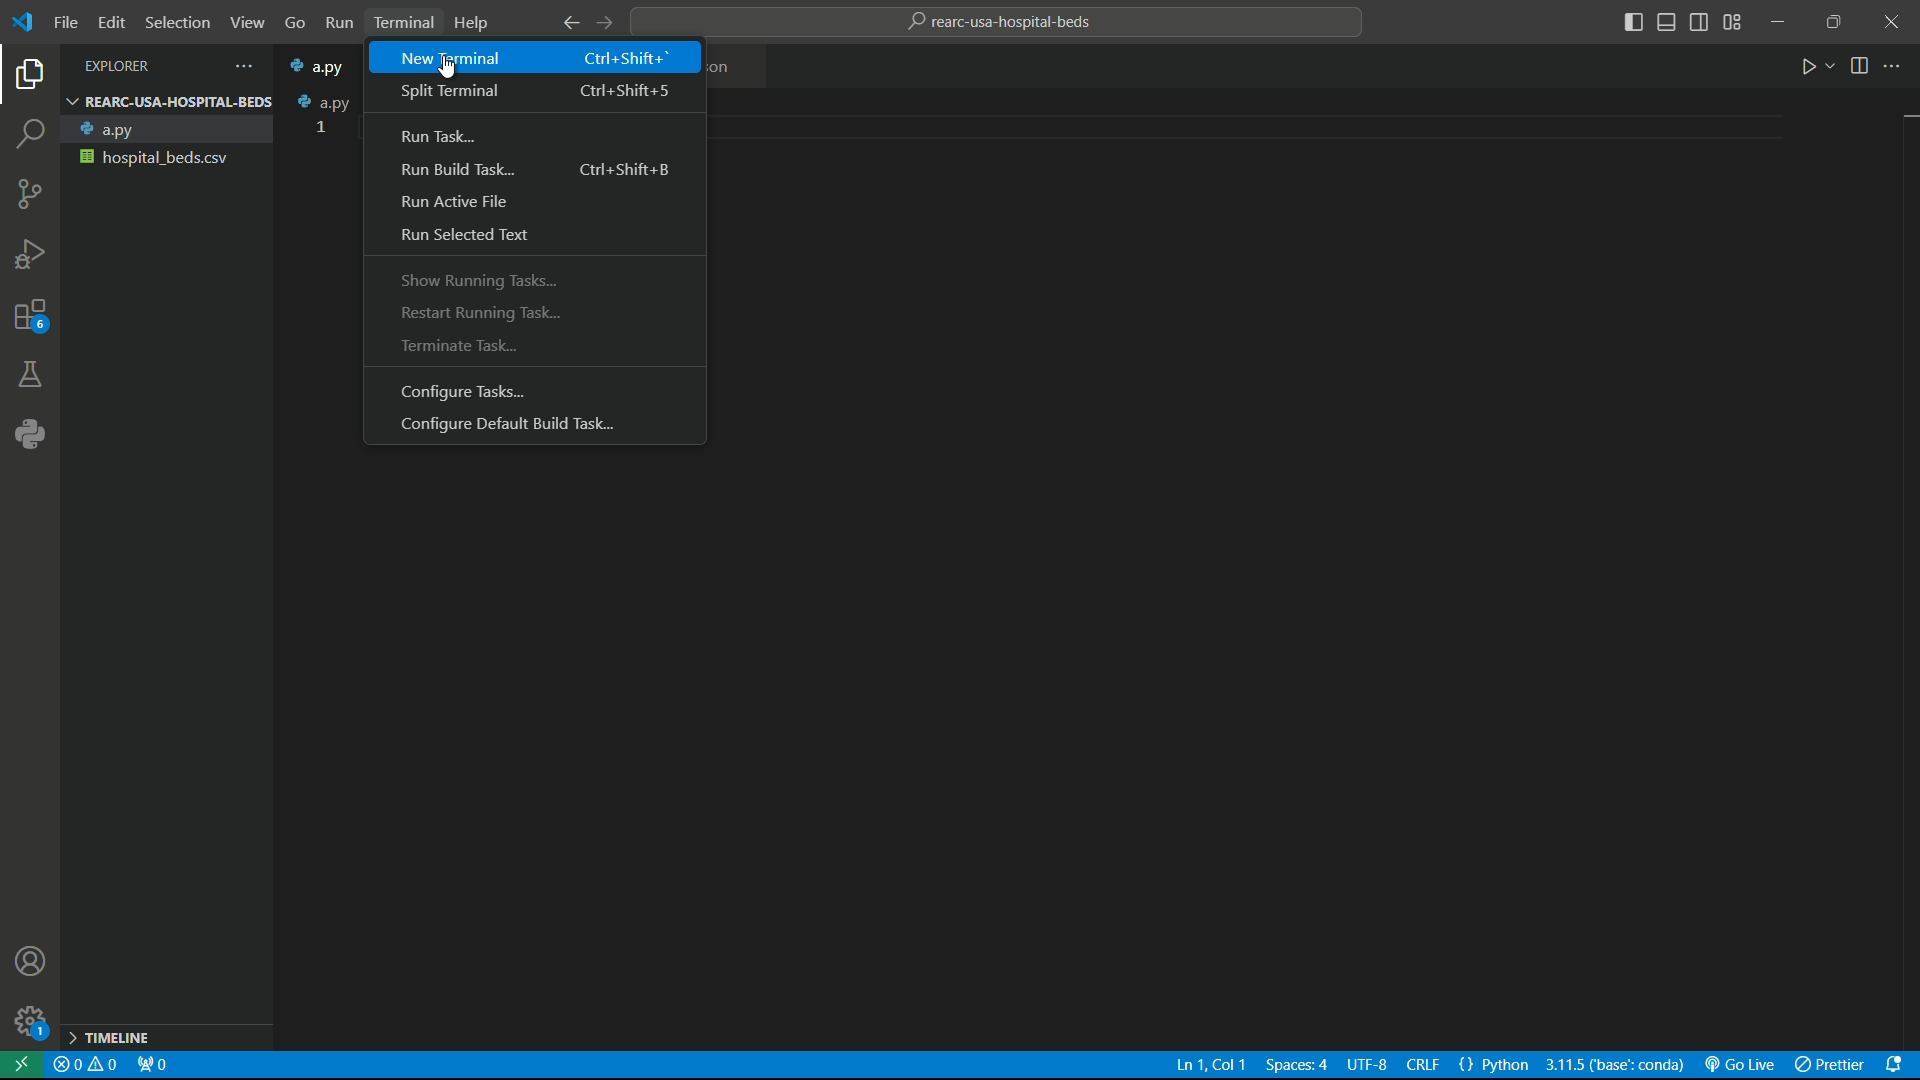 This screenshot has width=1920, height=1080. I want to click on toggle primary side bar, so click(1634, 22).